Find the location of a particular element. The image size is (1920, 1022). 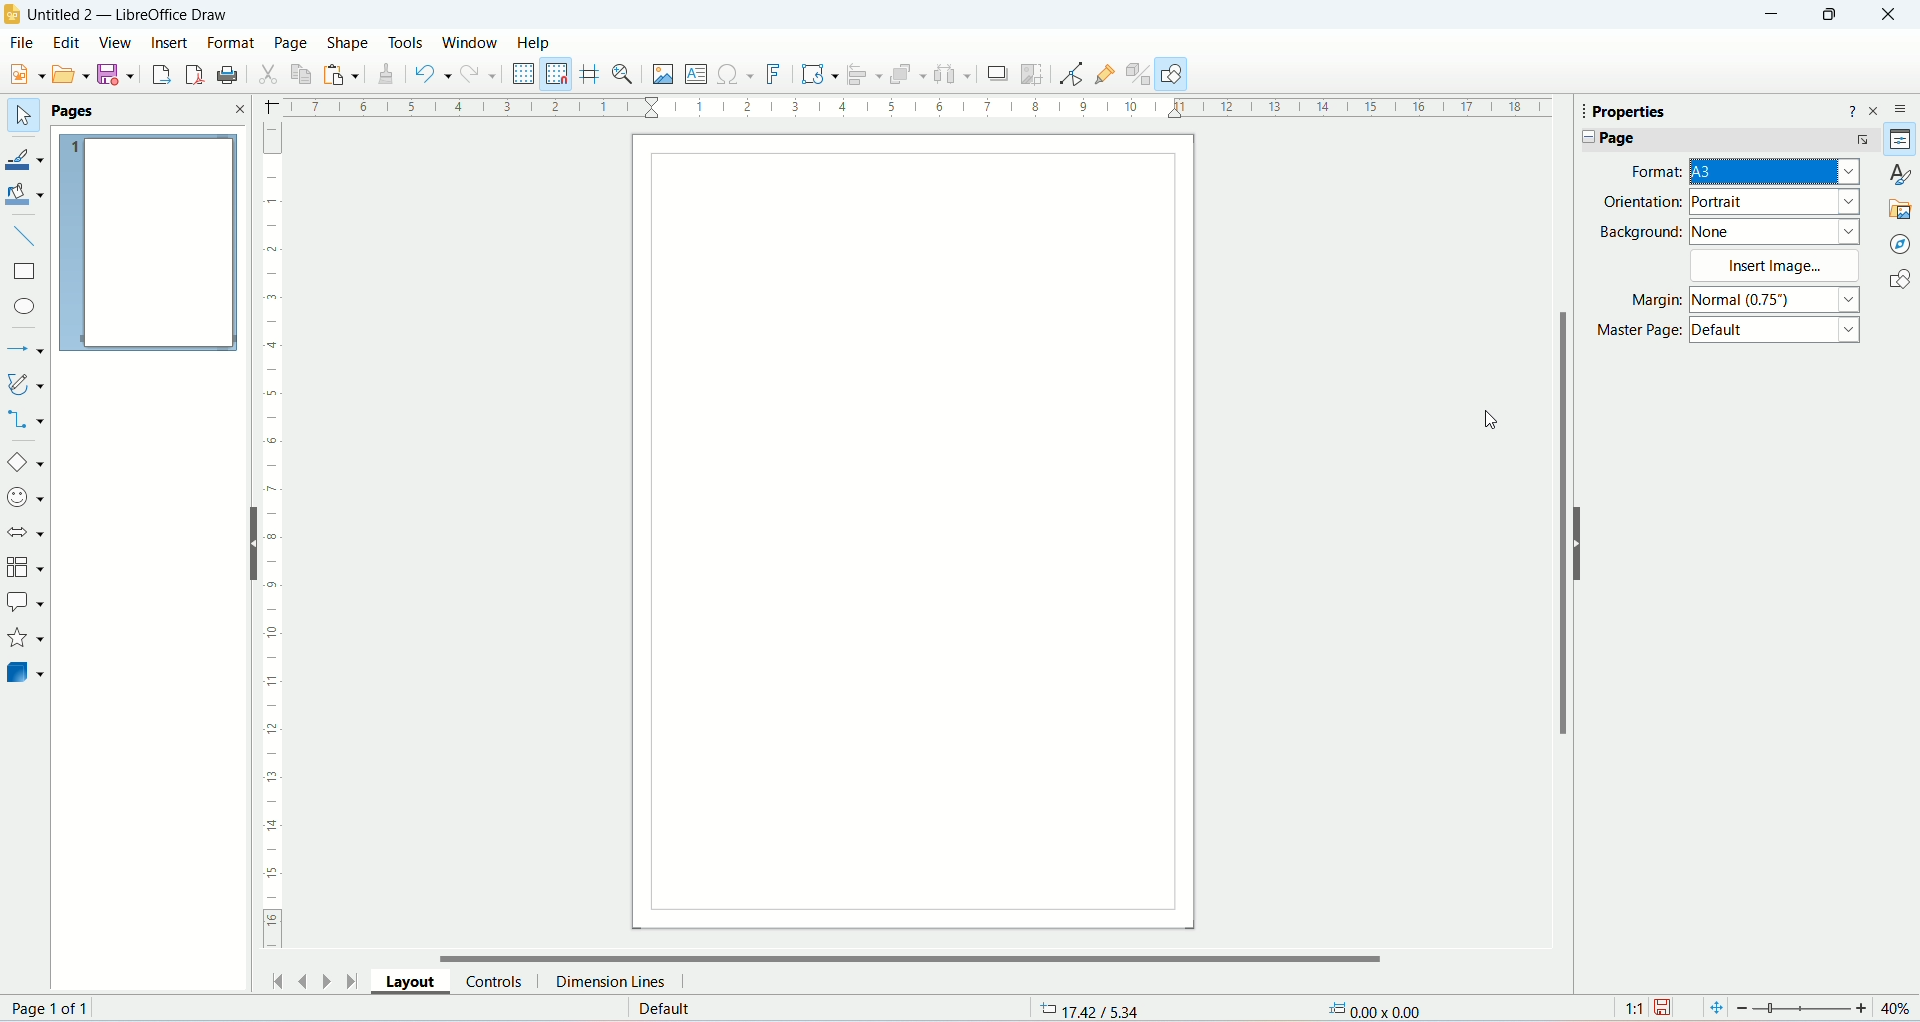

arrange is located at coordinates (908, 76).